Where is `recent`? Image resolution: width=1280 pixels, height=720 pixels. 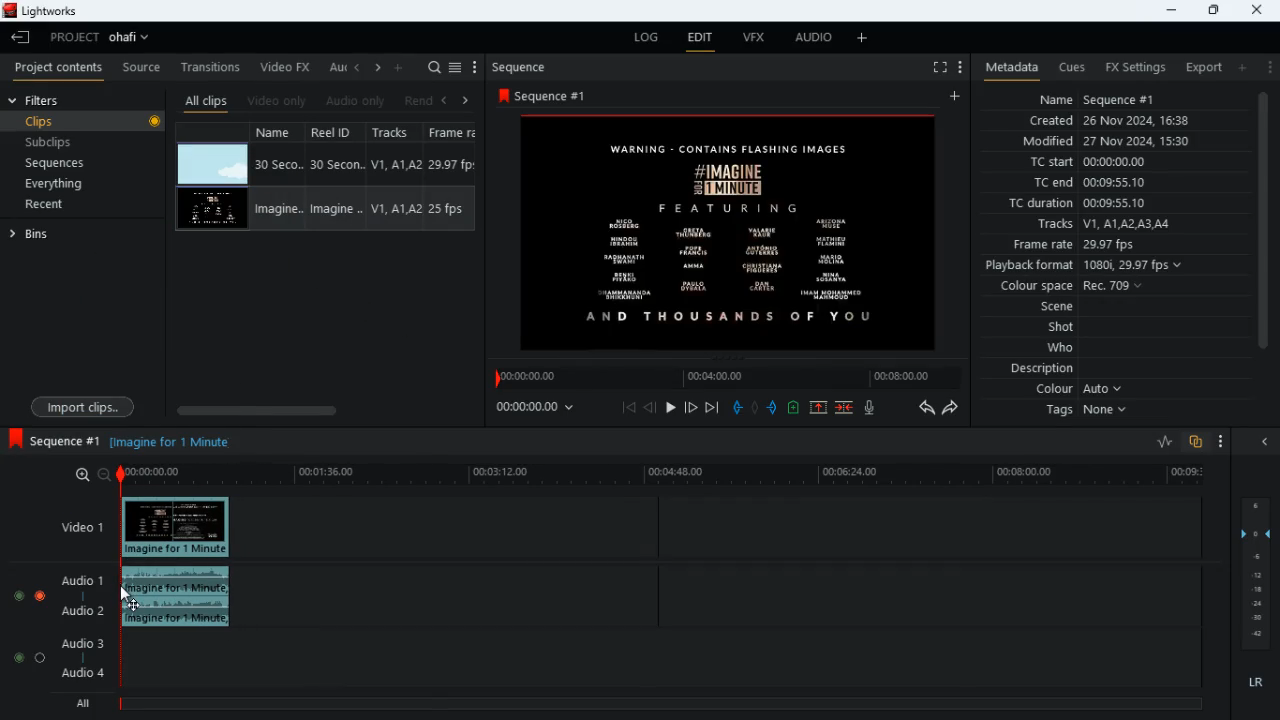 recent is located at coordinates (61, 206).